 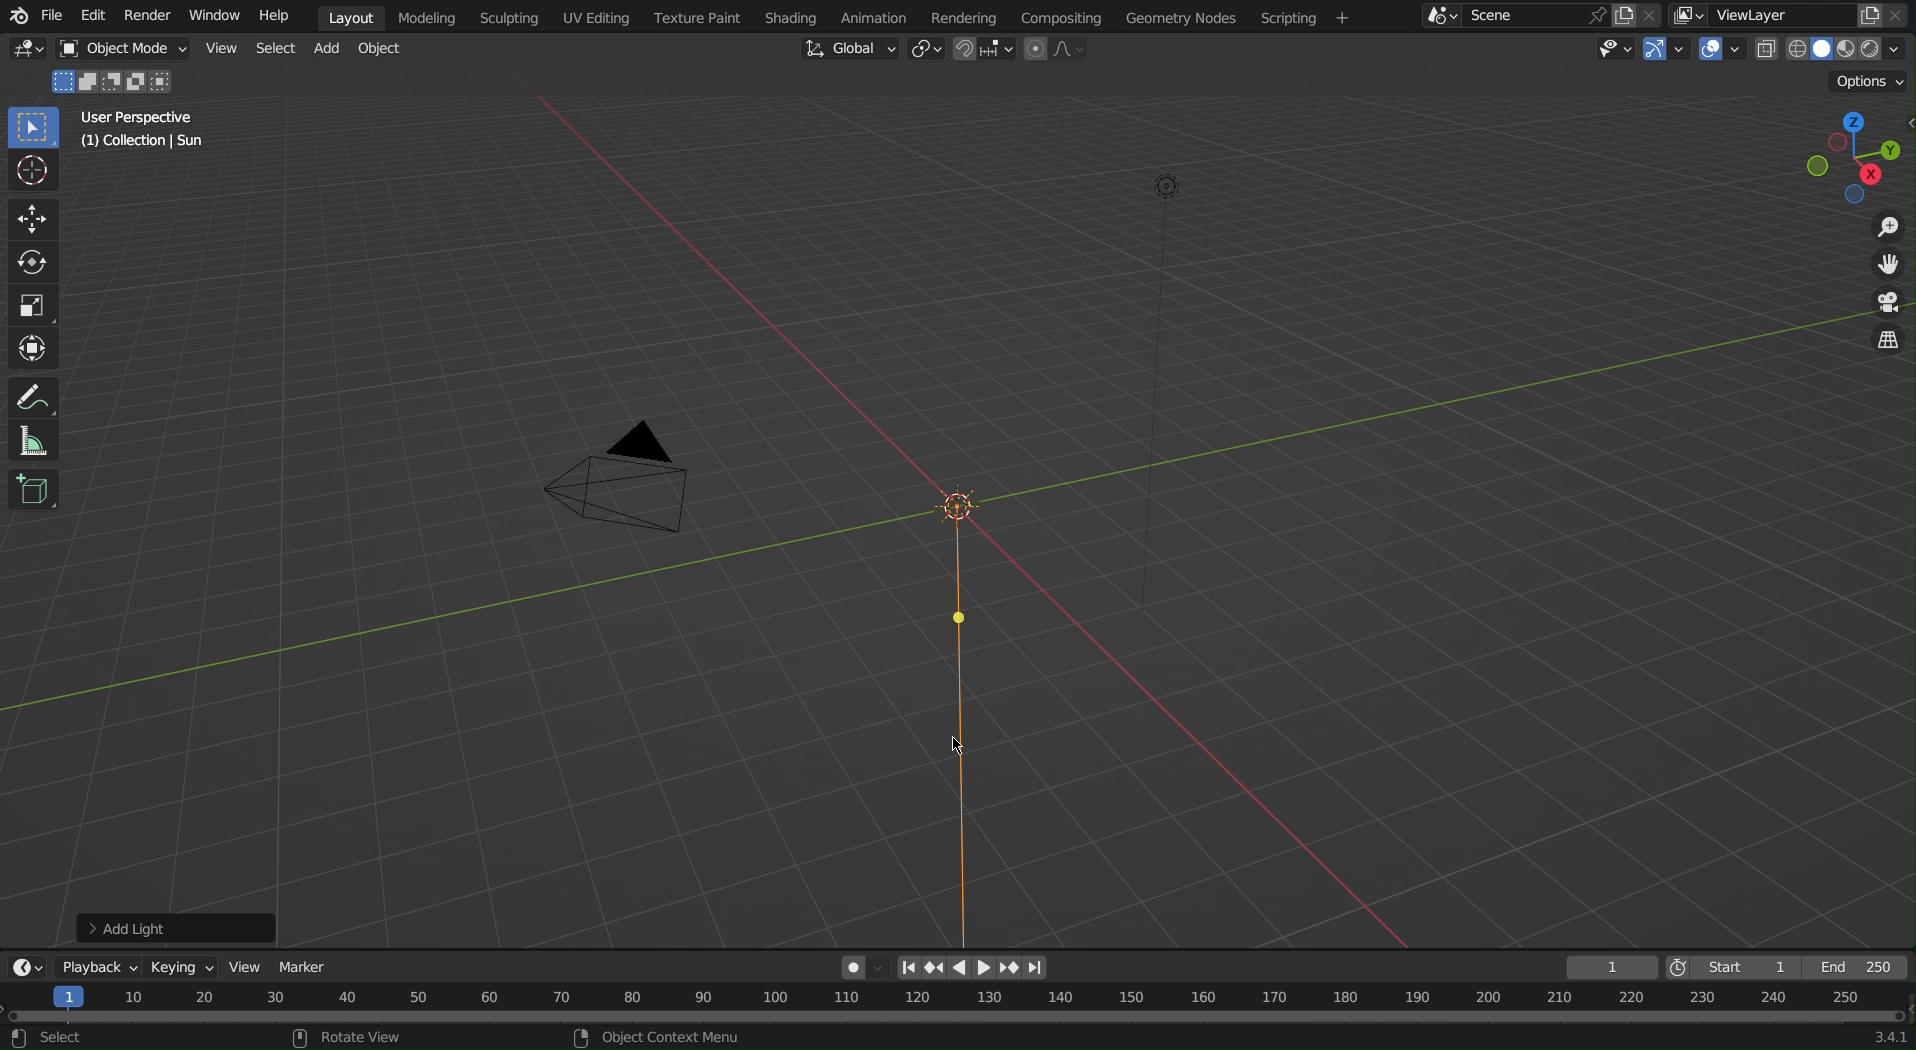 I want to click on Options, so click(x=1872, y=82).